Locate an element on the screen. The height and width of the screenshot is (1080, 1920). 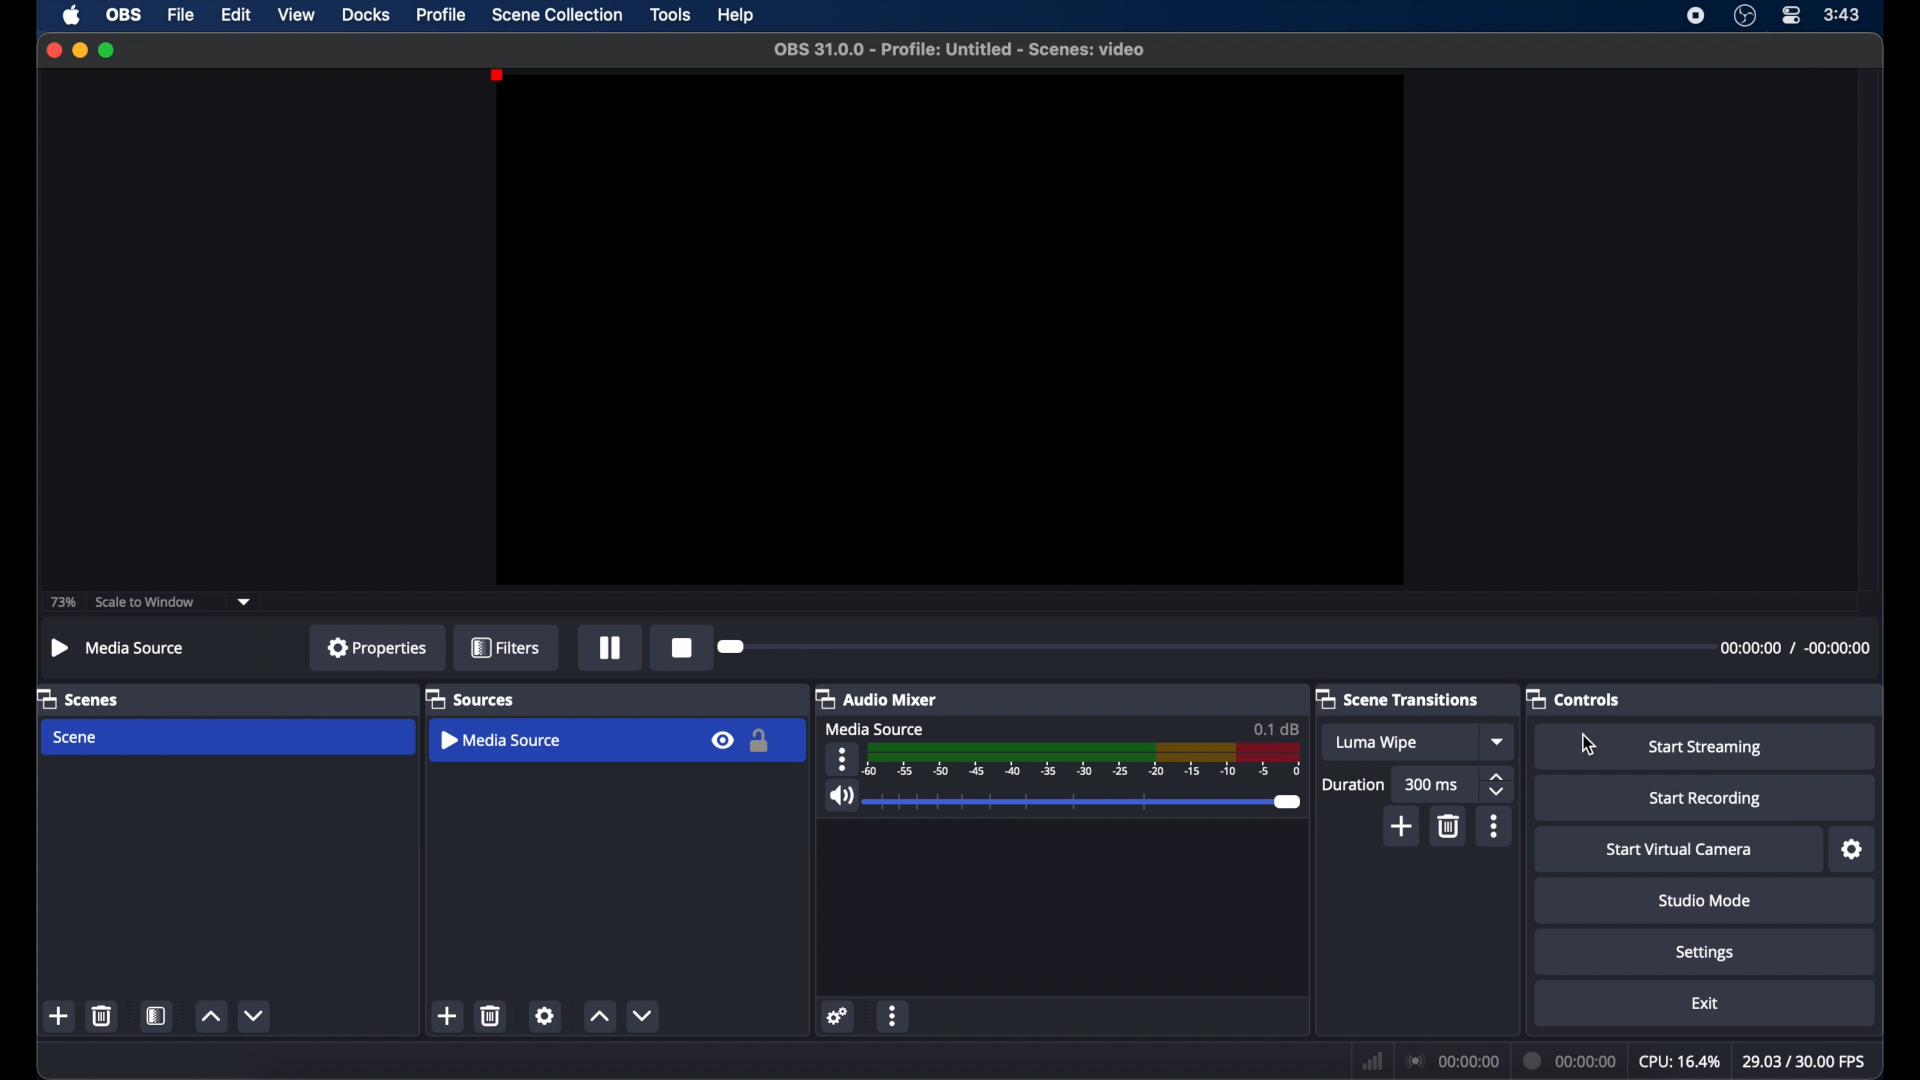
filters is located at coordinates (505, 647).